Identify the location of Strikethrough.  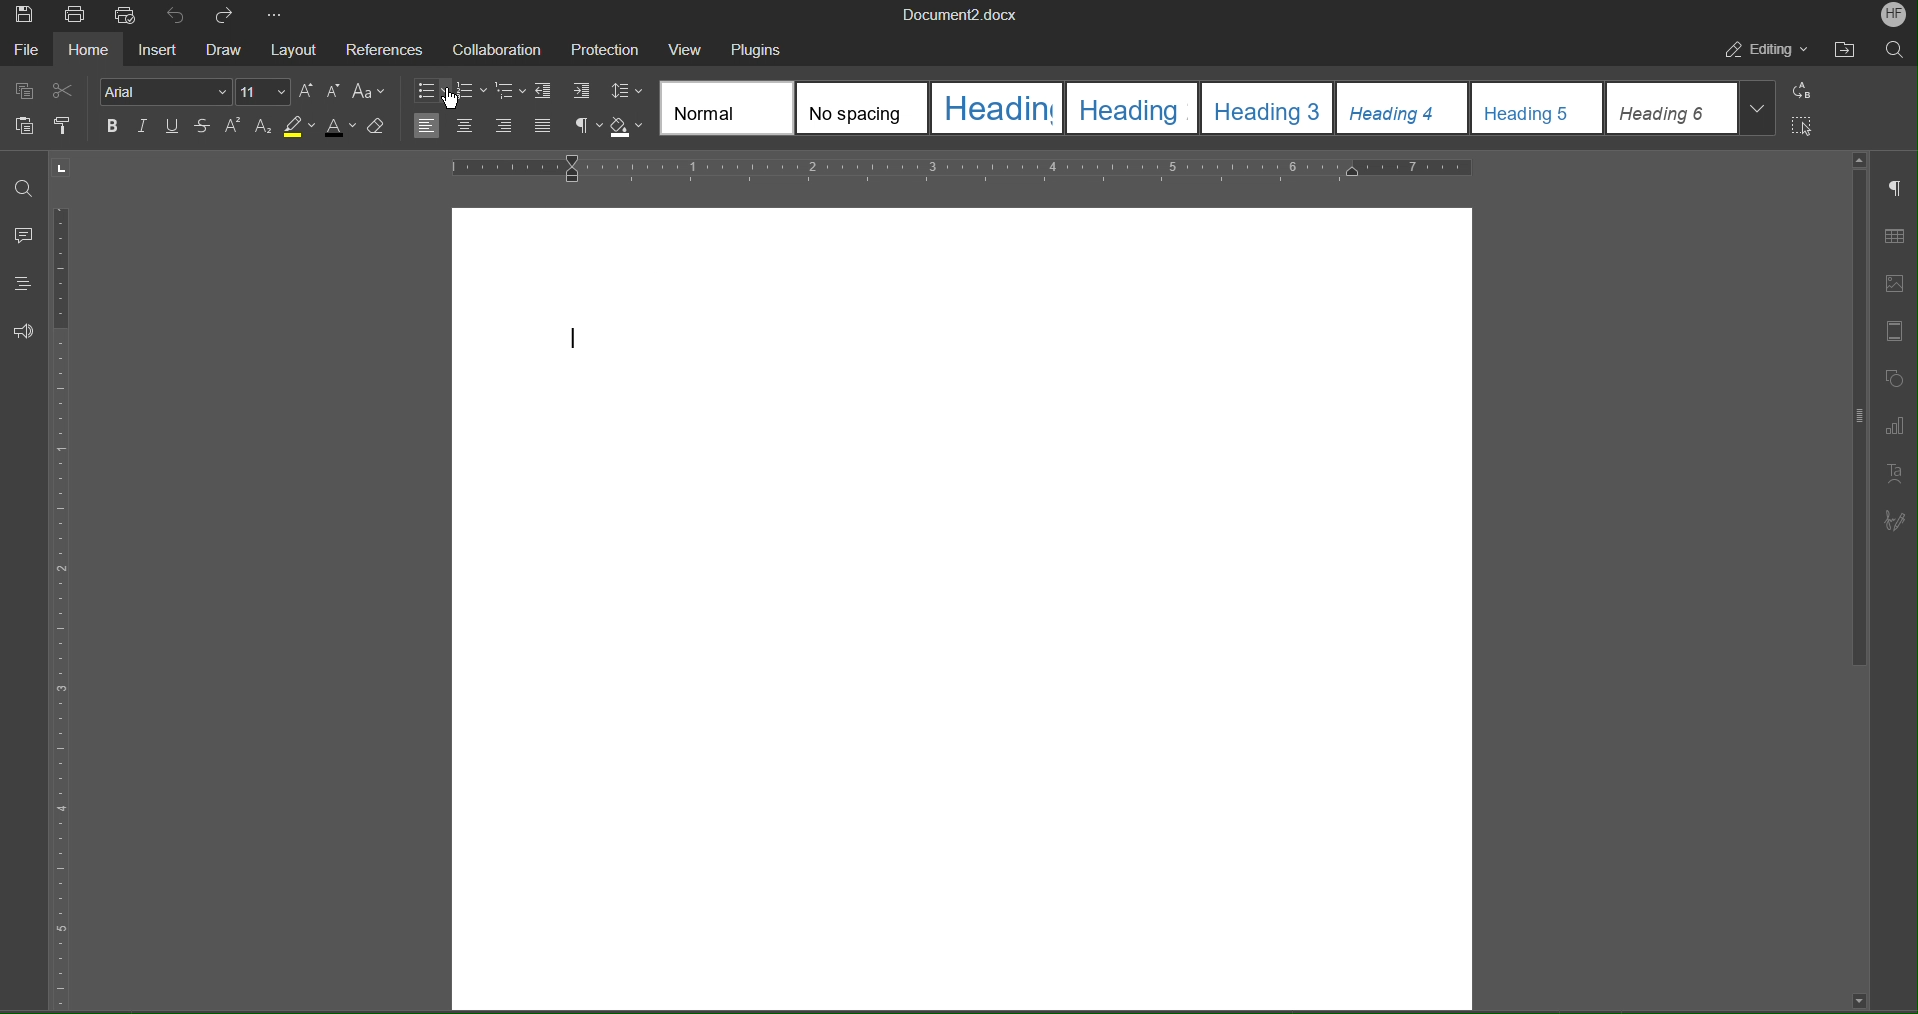
(209, 129).